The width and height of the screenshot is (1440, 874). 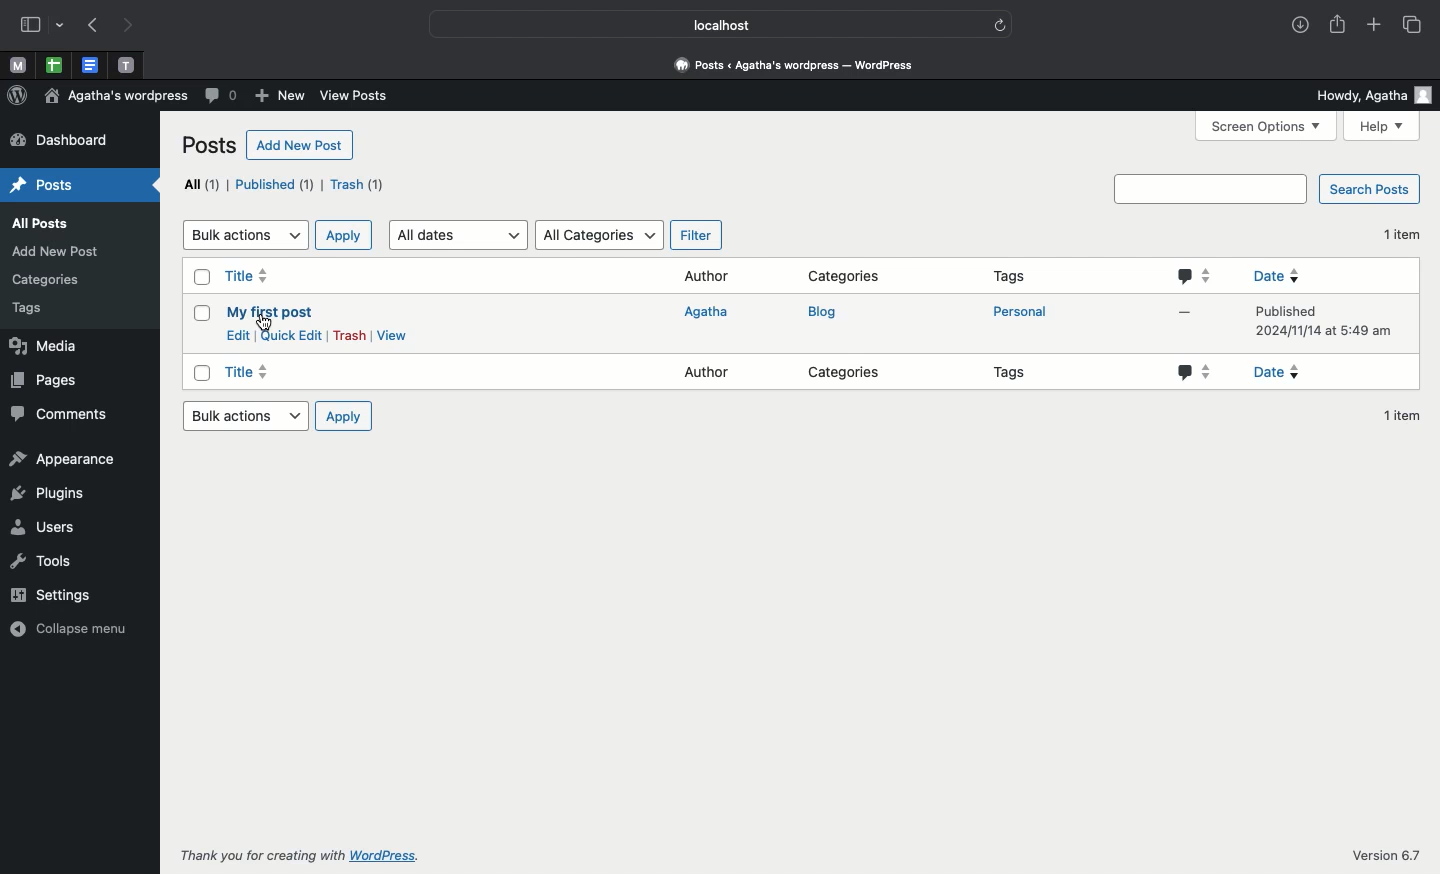 I want to click on Comments, so click(x=1196, y=275).